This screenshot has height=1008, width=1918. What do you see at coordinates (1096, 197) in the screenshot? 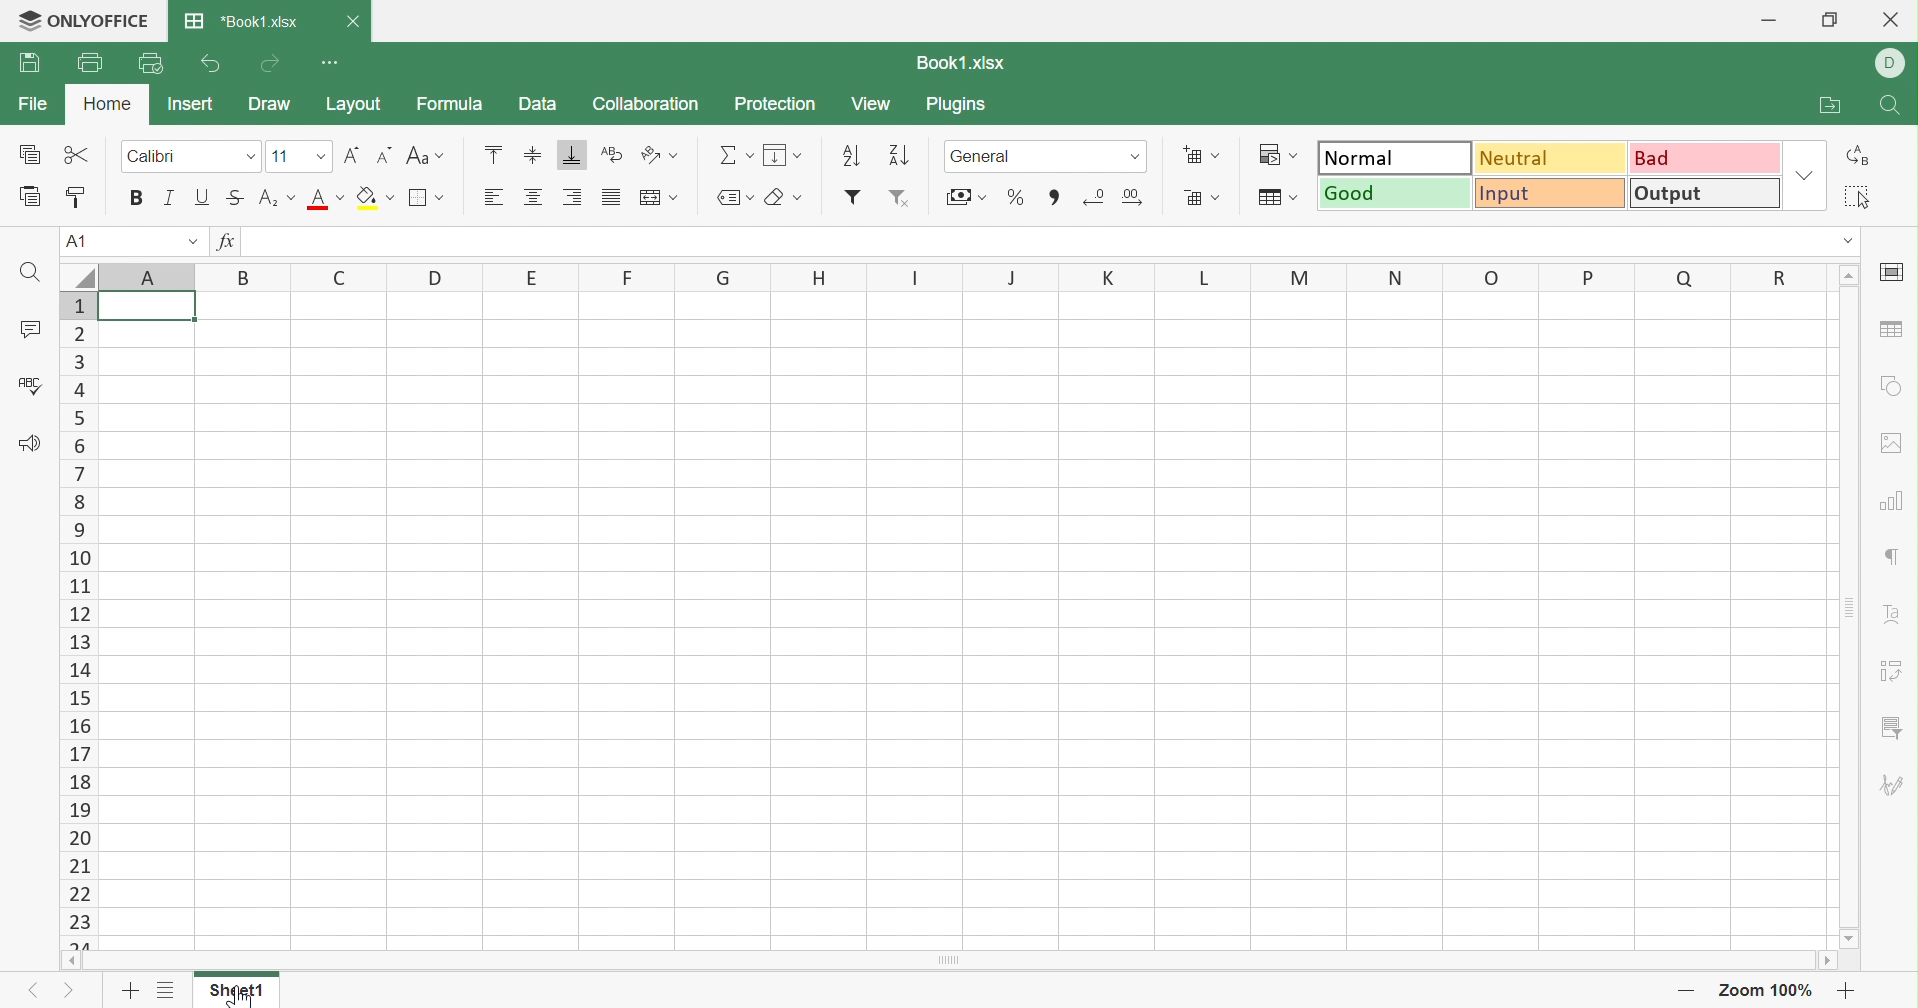
I see `Decrease decimal` at bounding box center [1096, 197].